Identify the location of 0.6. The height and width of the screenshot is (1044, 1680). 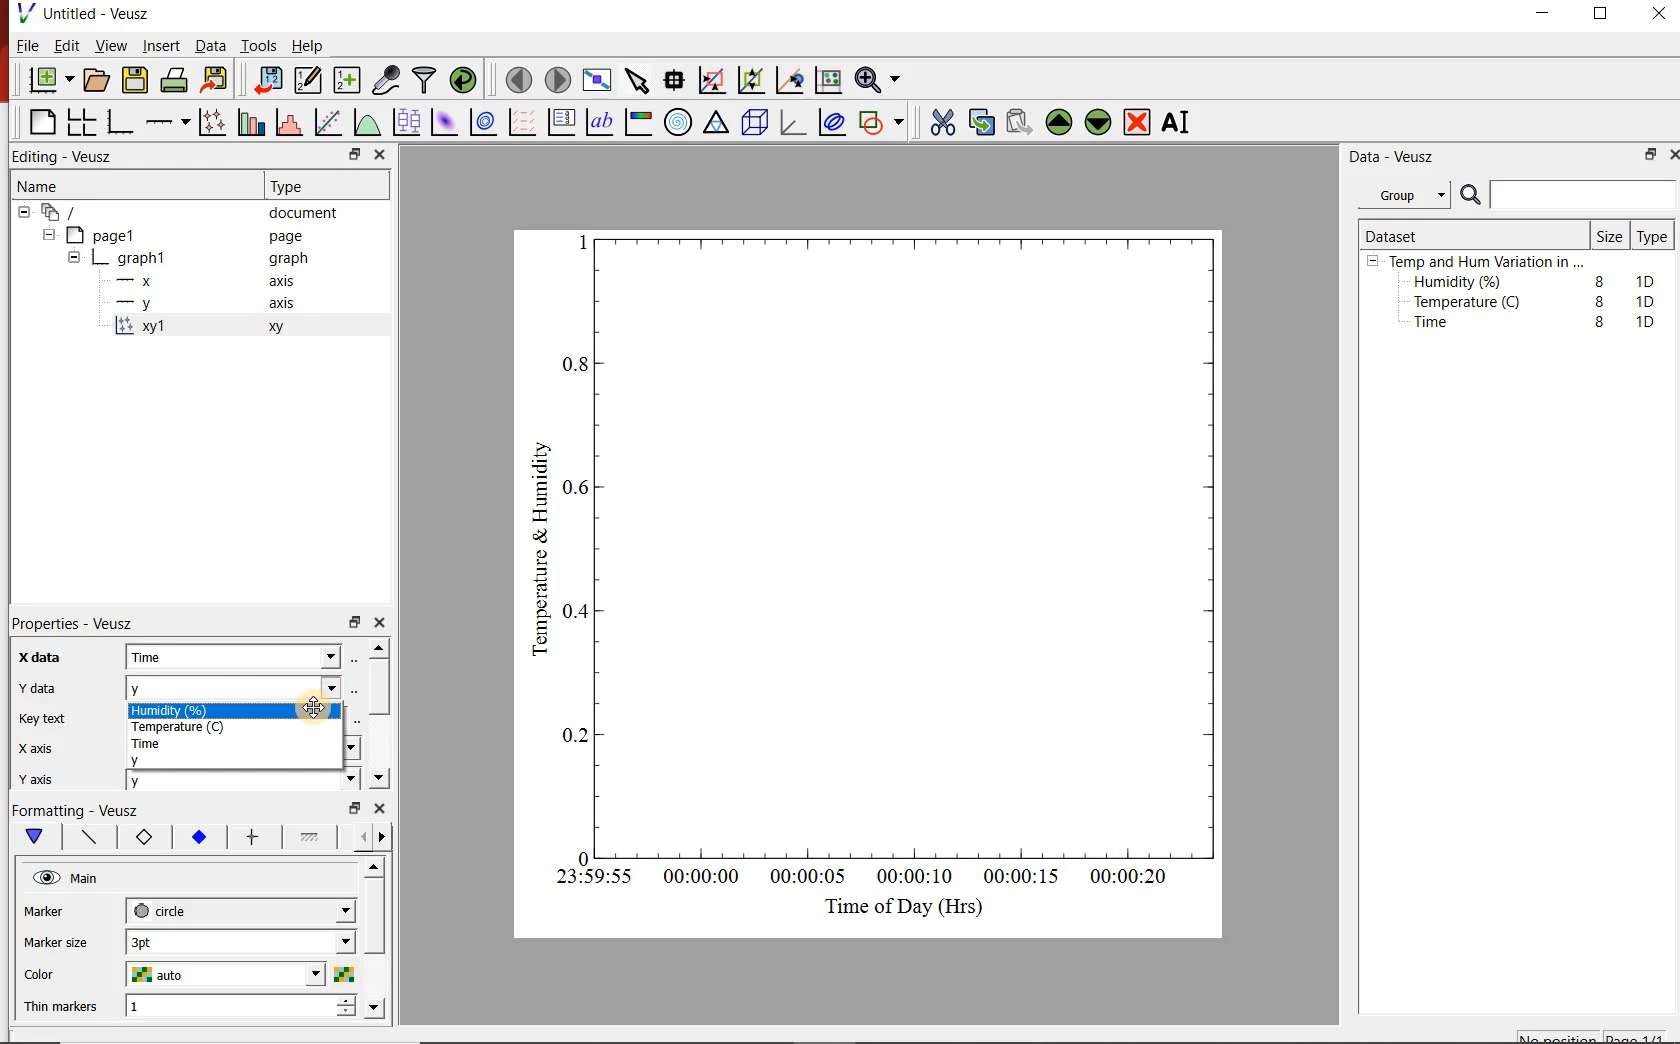
(579, 492).